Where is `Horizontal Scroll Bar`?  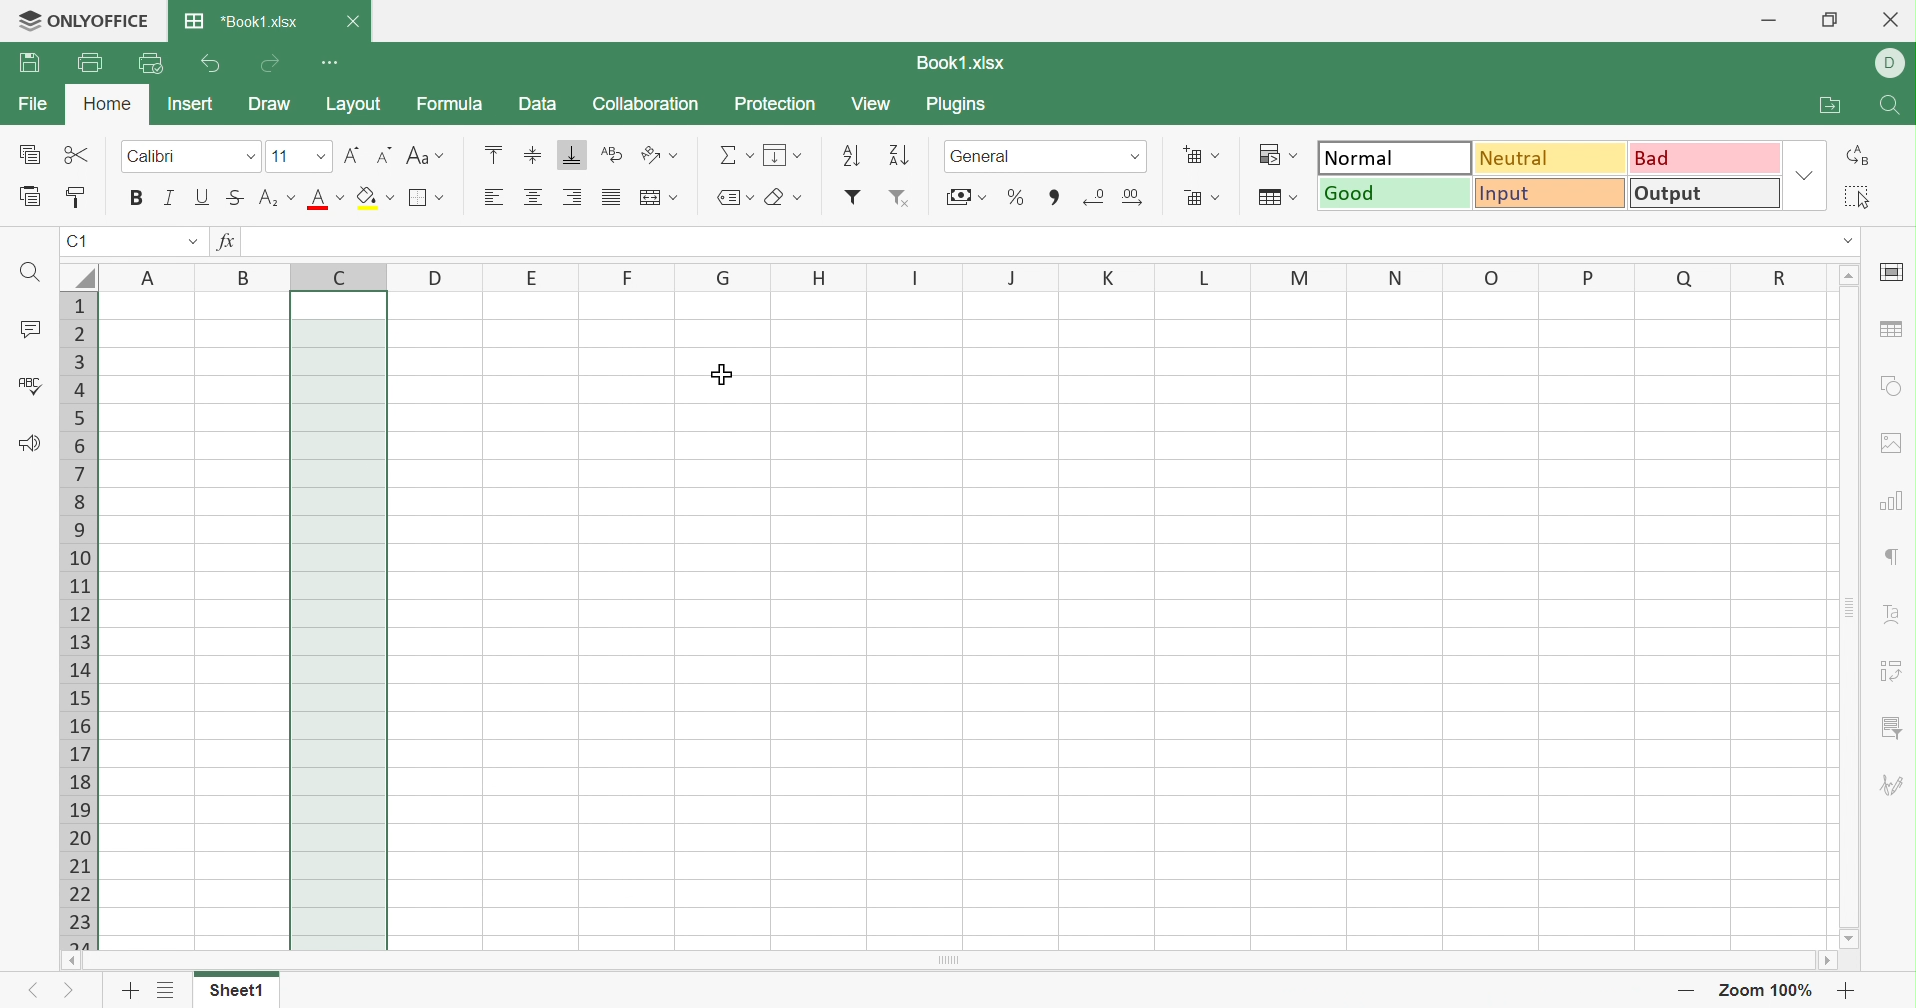 Horizontal Scroll Bar is located at coordinates (945, 959).